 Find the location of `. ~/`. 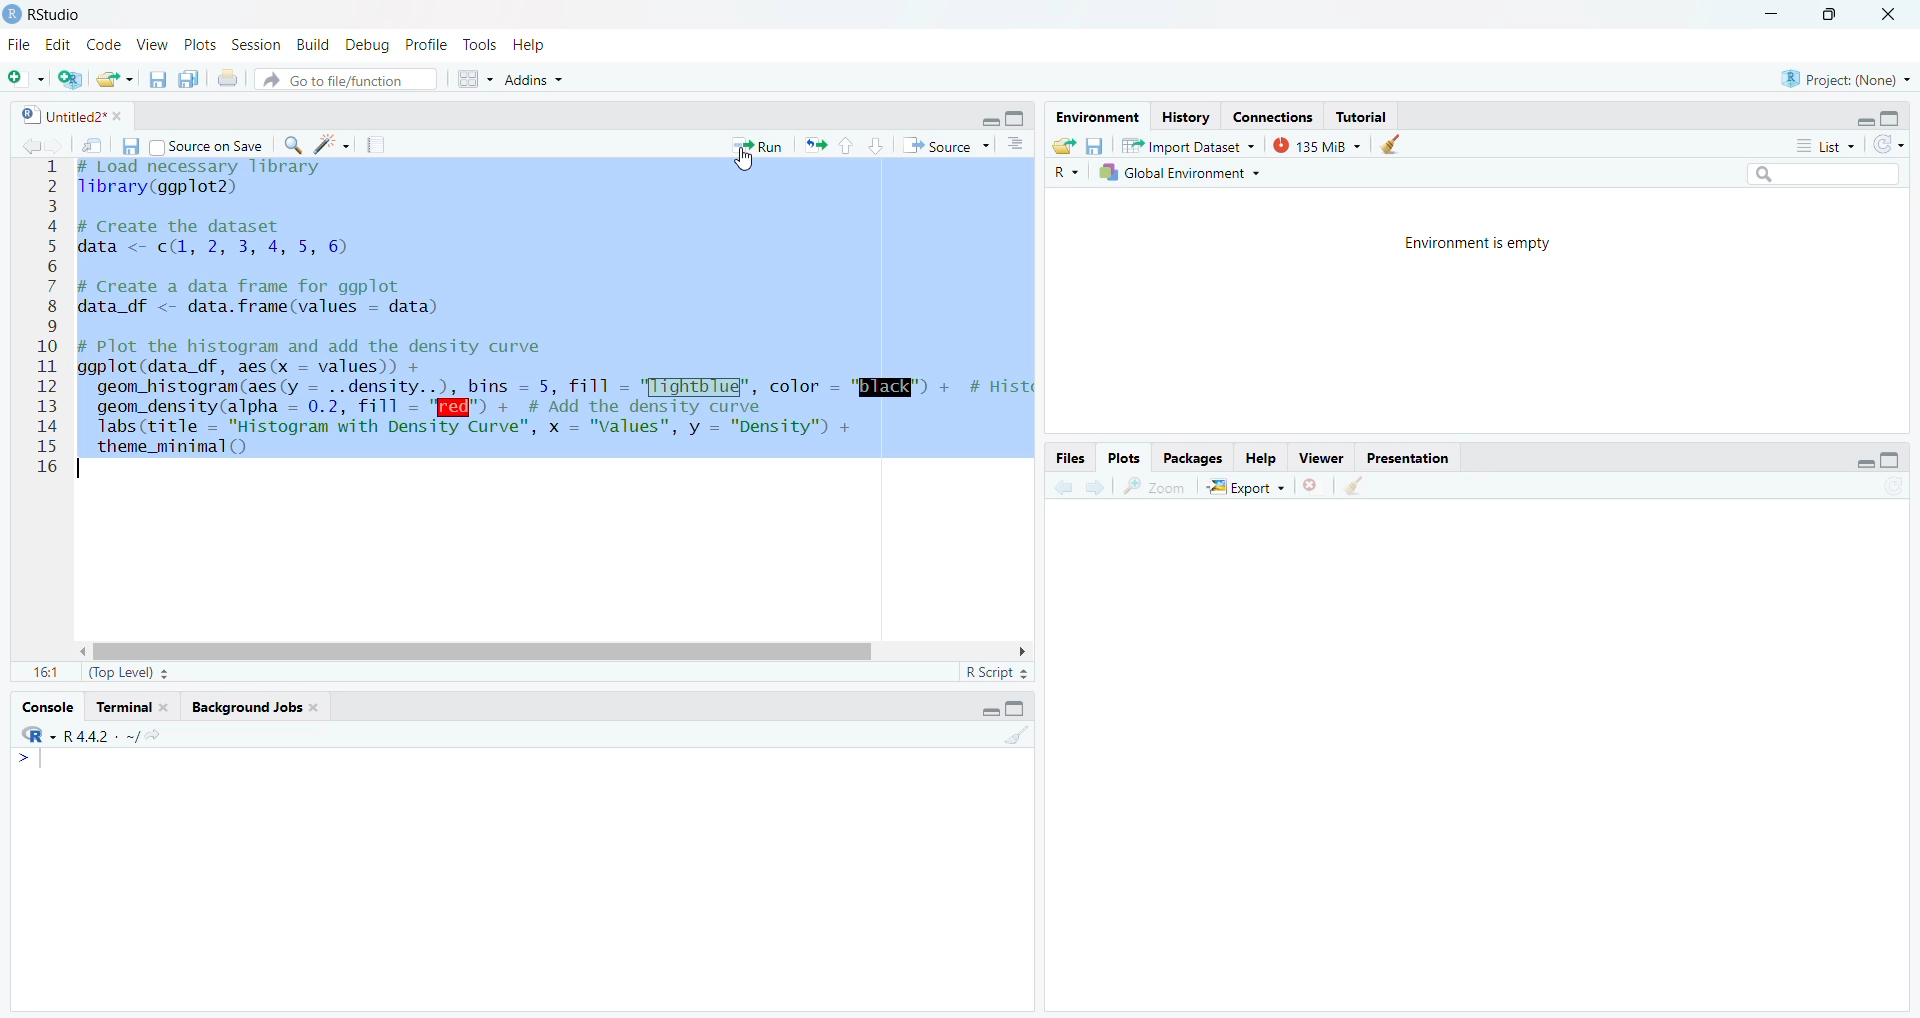

. ~/ is located at coordinates (128, 734).